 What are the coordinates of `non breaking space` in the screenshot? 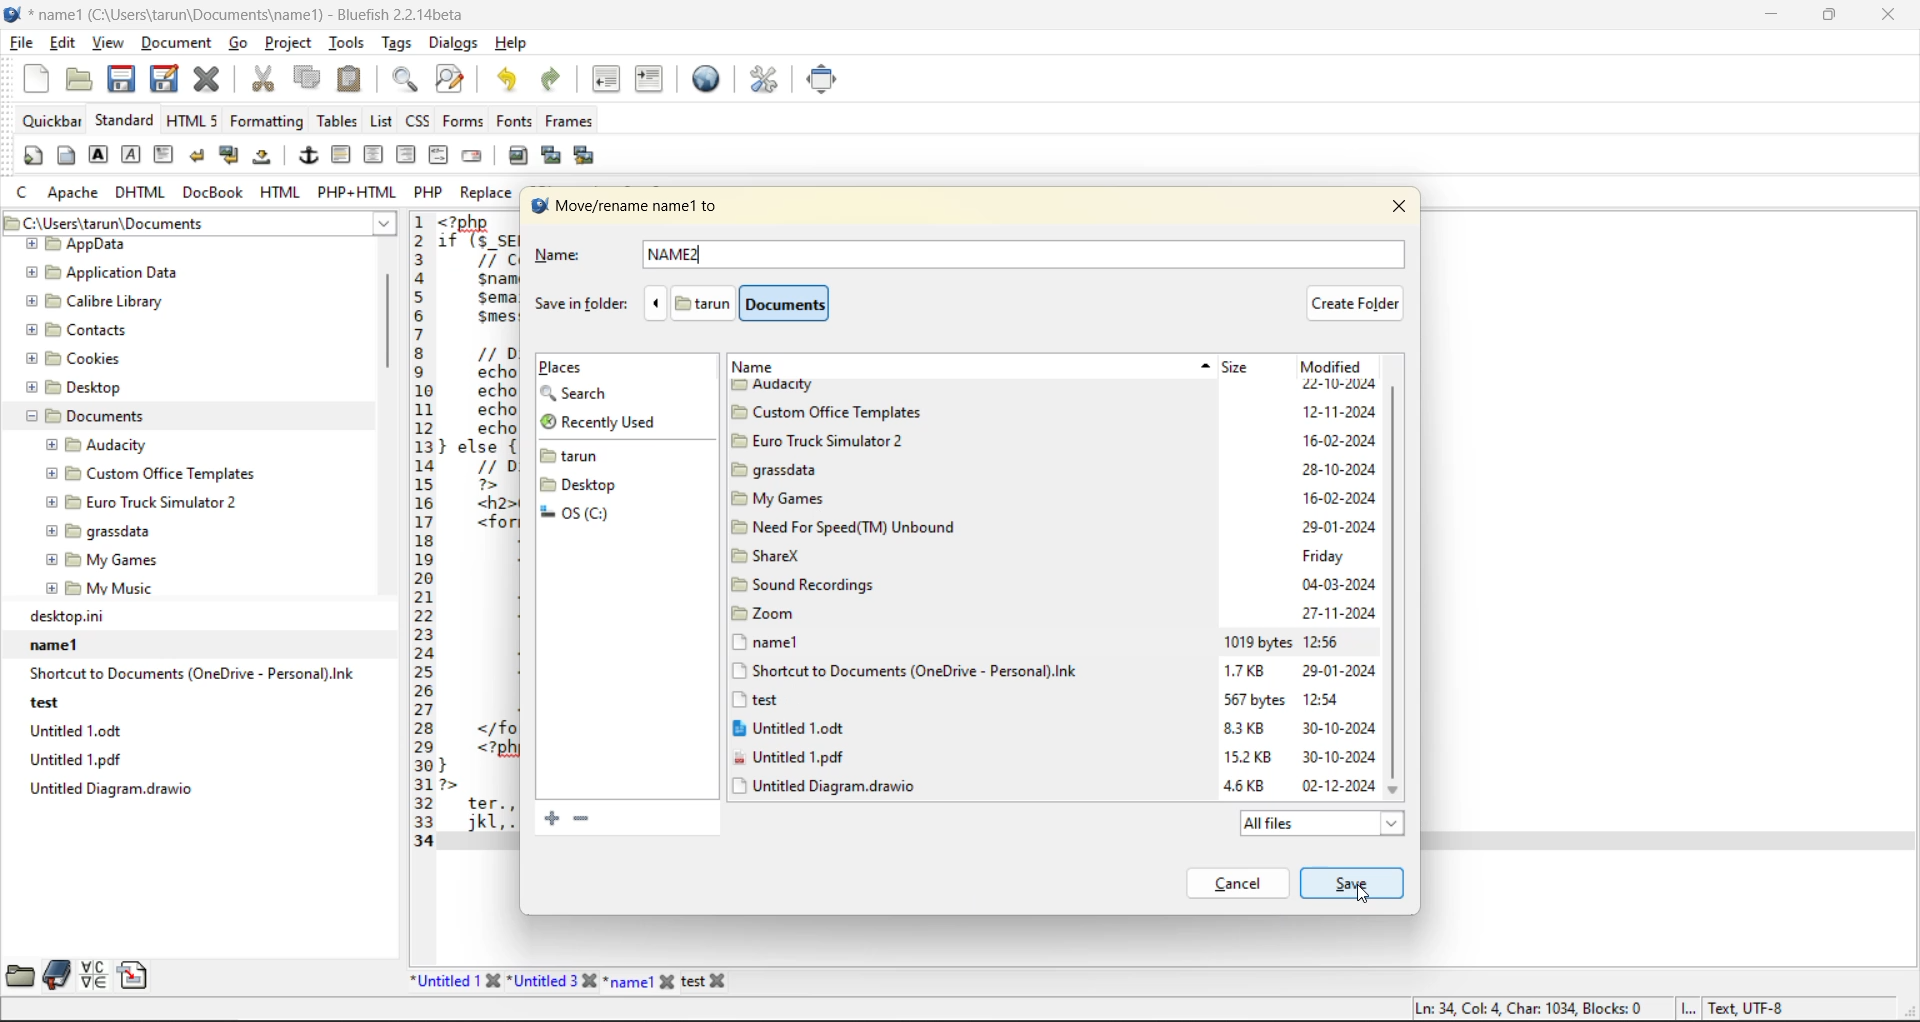 It's located at (267, 158).